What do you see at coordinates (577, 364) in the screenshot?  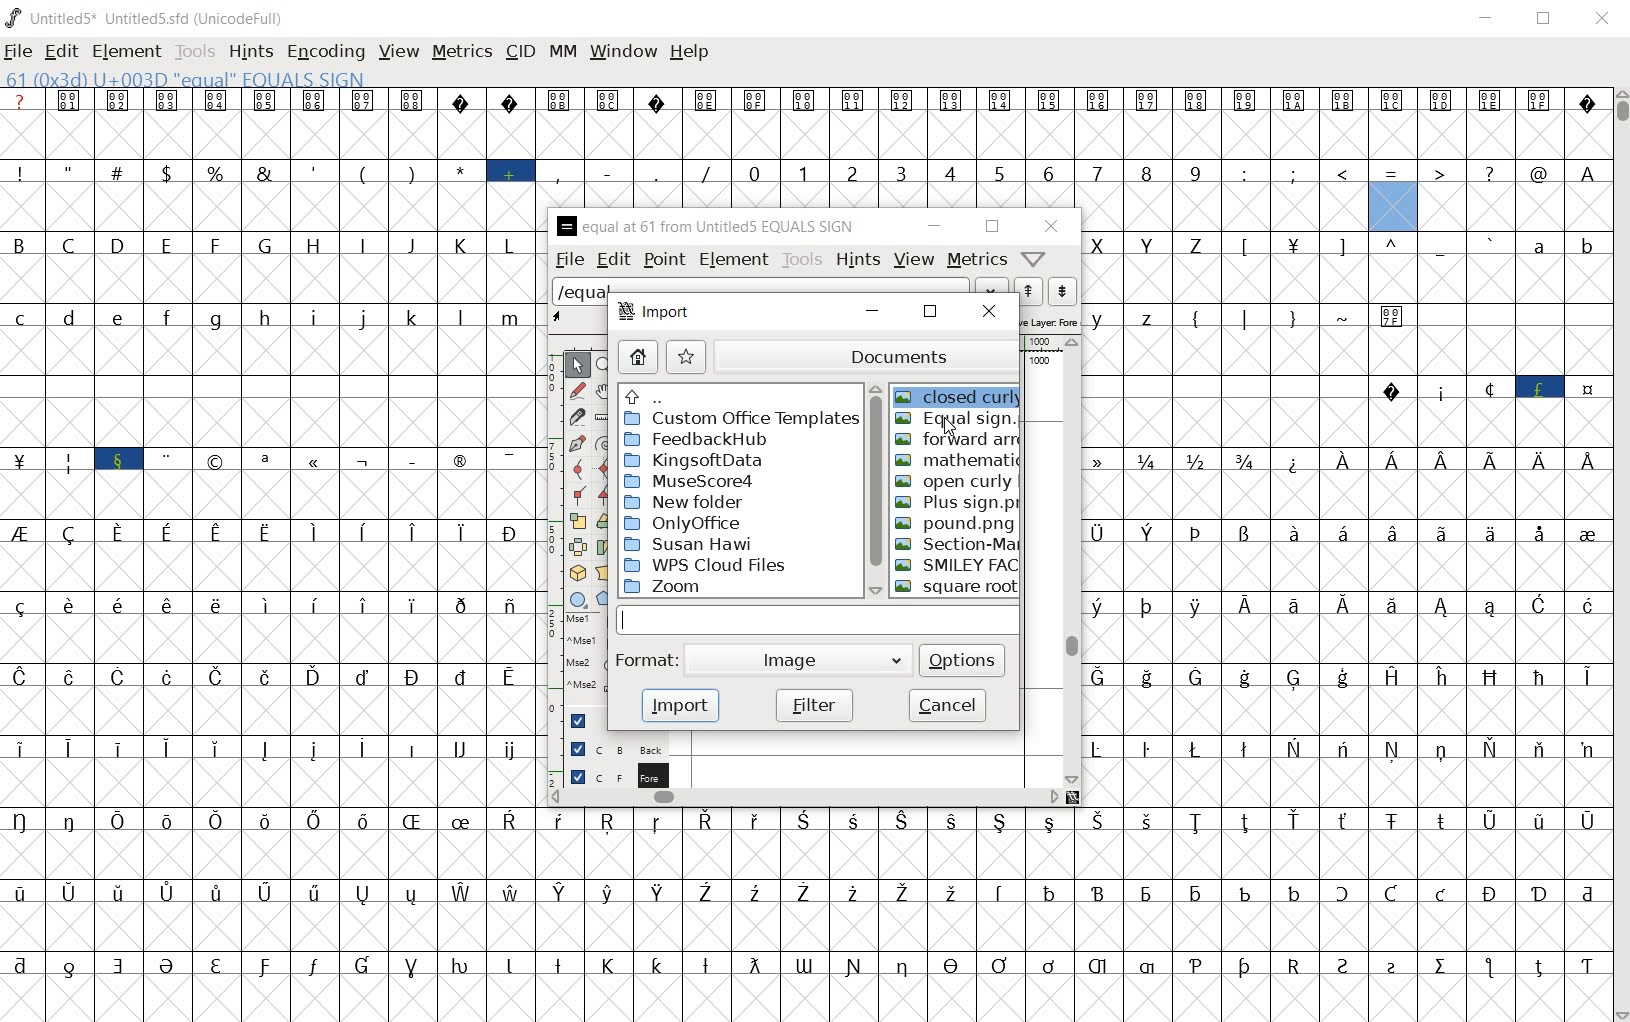 I see `POINTER` at bounding box center [577, 364].